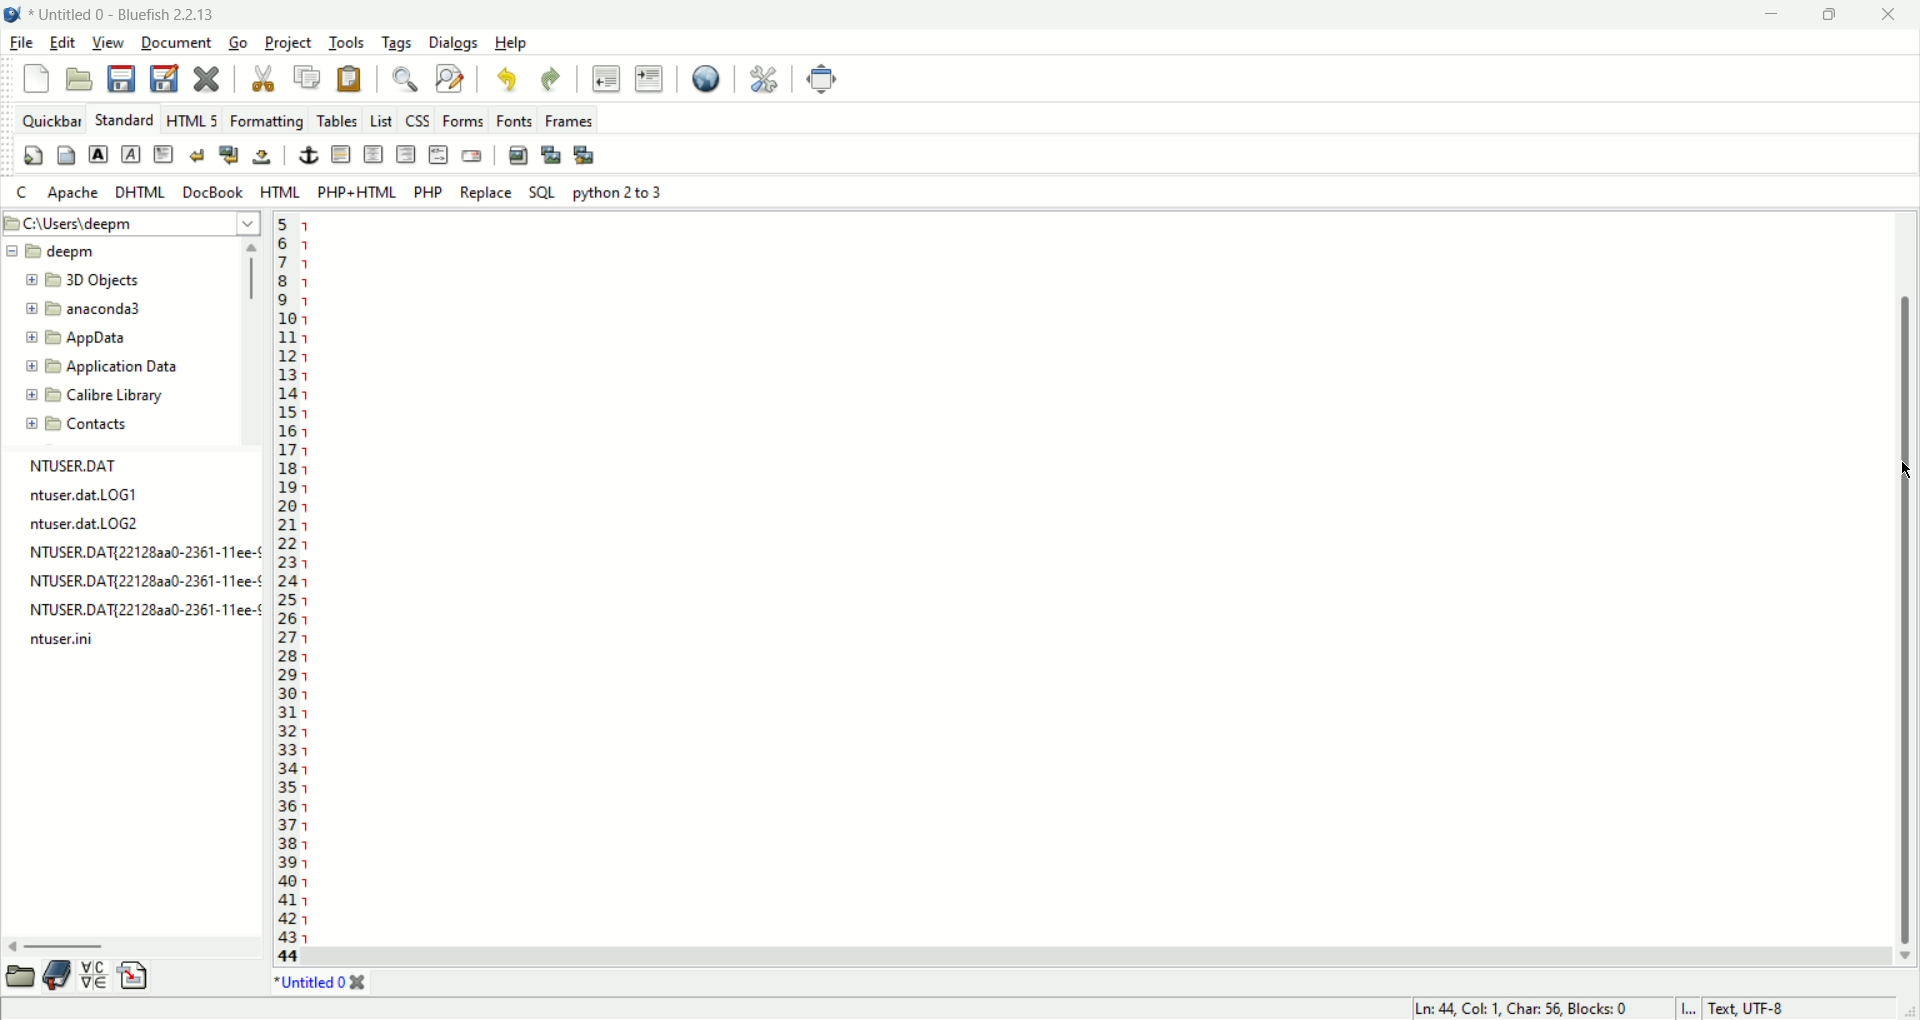 This screenshot has height=1020, width=1920. What do you see at coordinates (605, 79) in the screenshot?
I see `unindent` at bounding box center [605, 79].